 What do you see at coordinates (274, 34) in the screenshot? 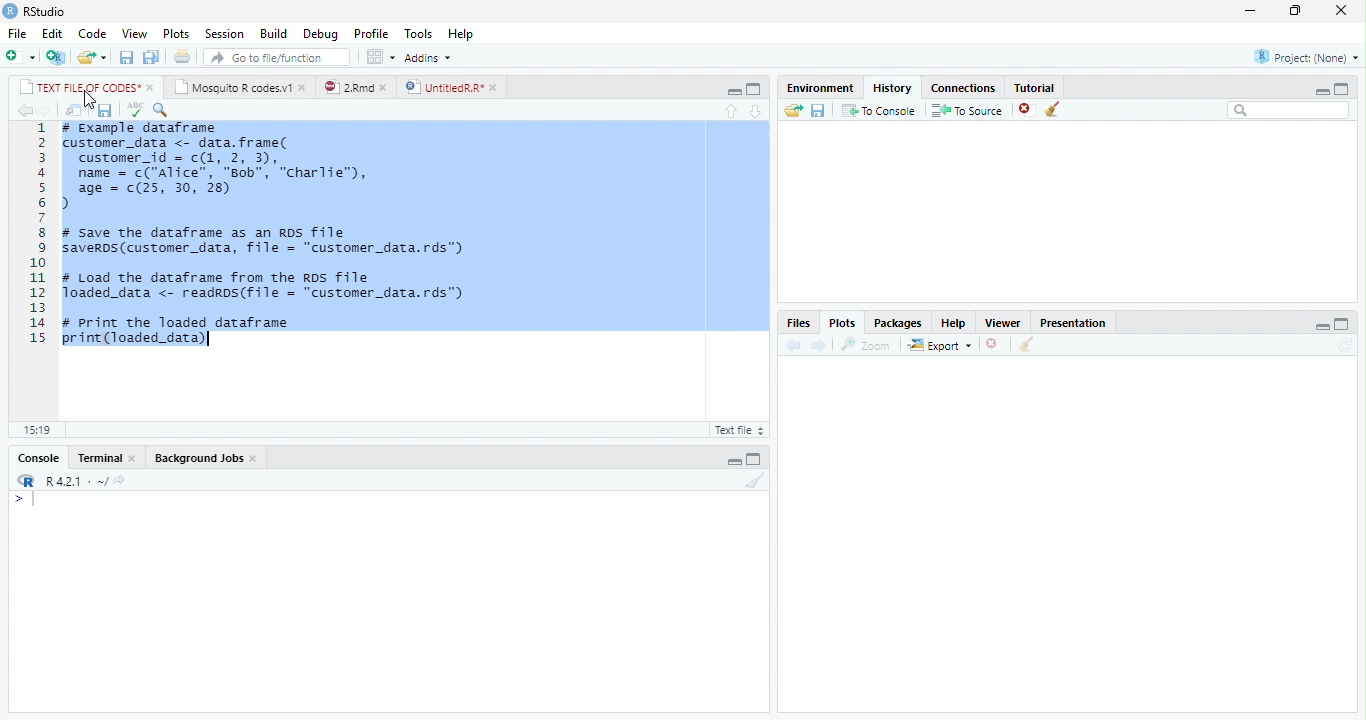
I see `Build` at bounding box center [274, 34].